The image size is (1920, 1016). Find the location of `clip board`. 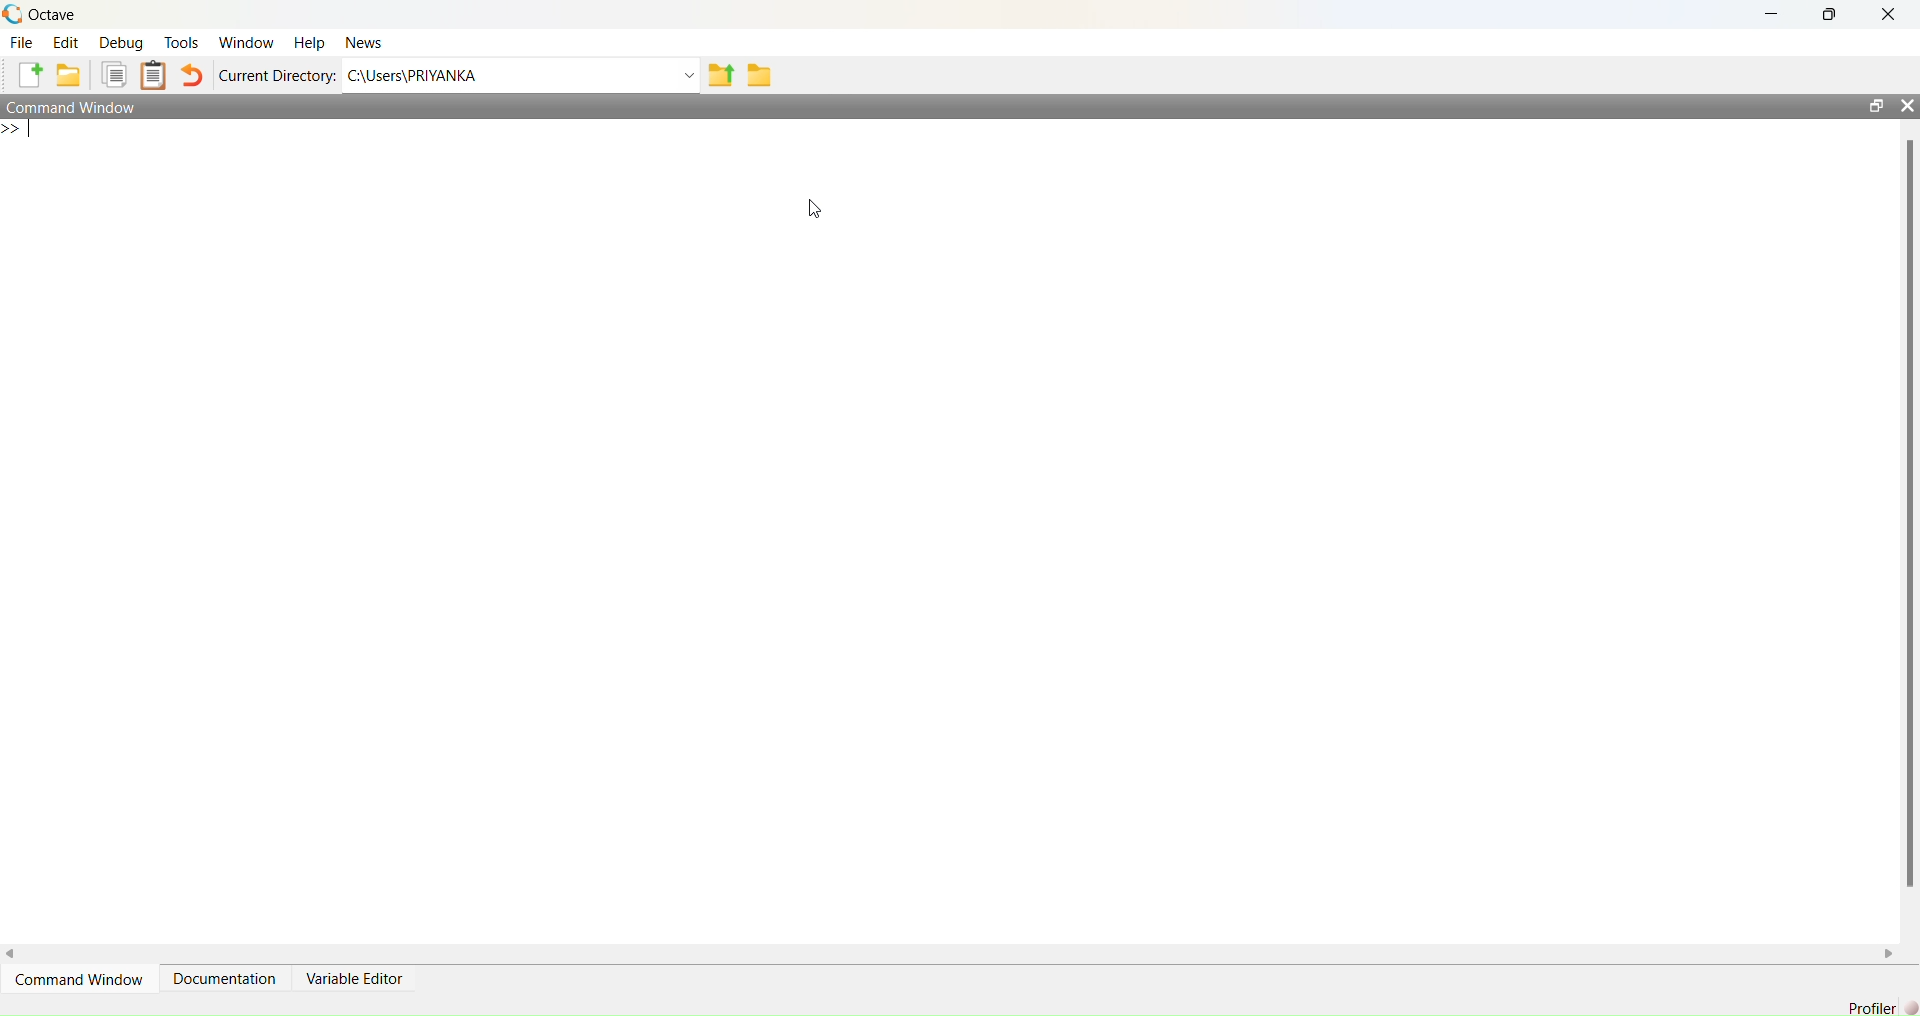

clip board is located at coordinates (153, 75).